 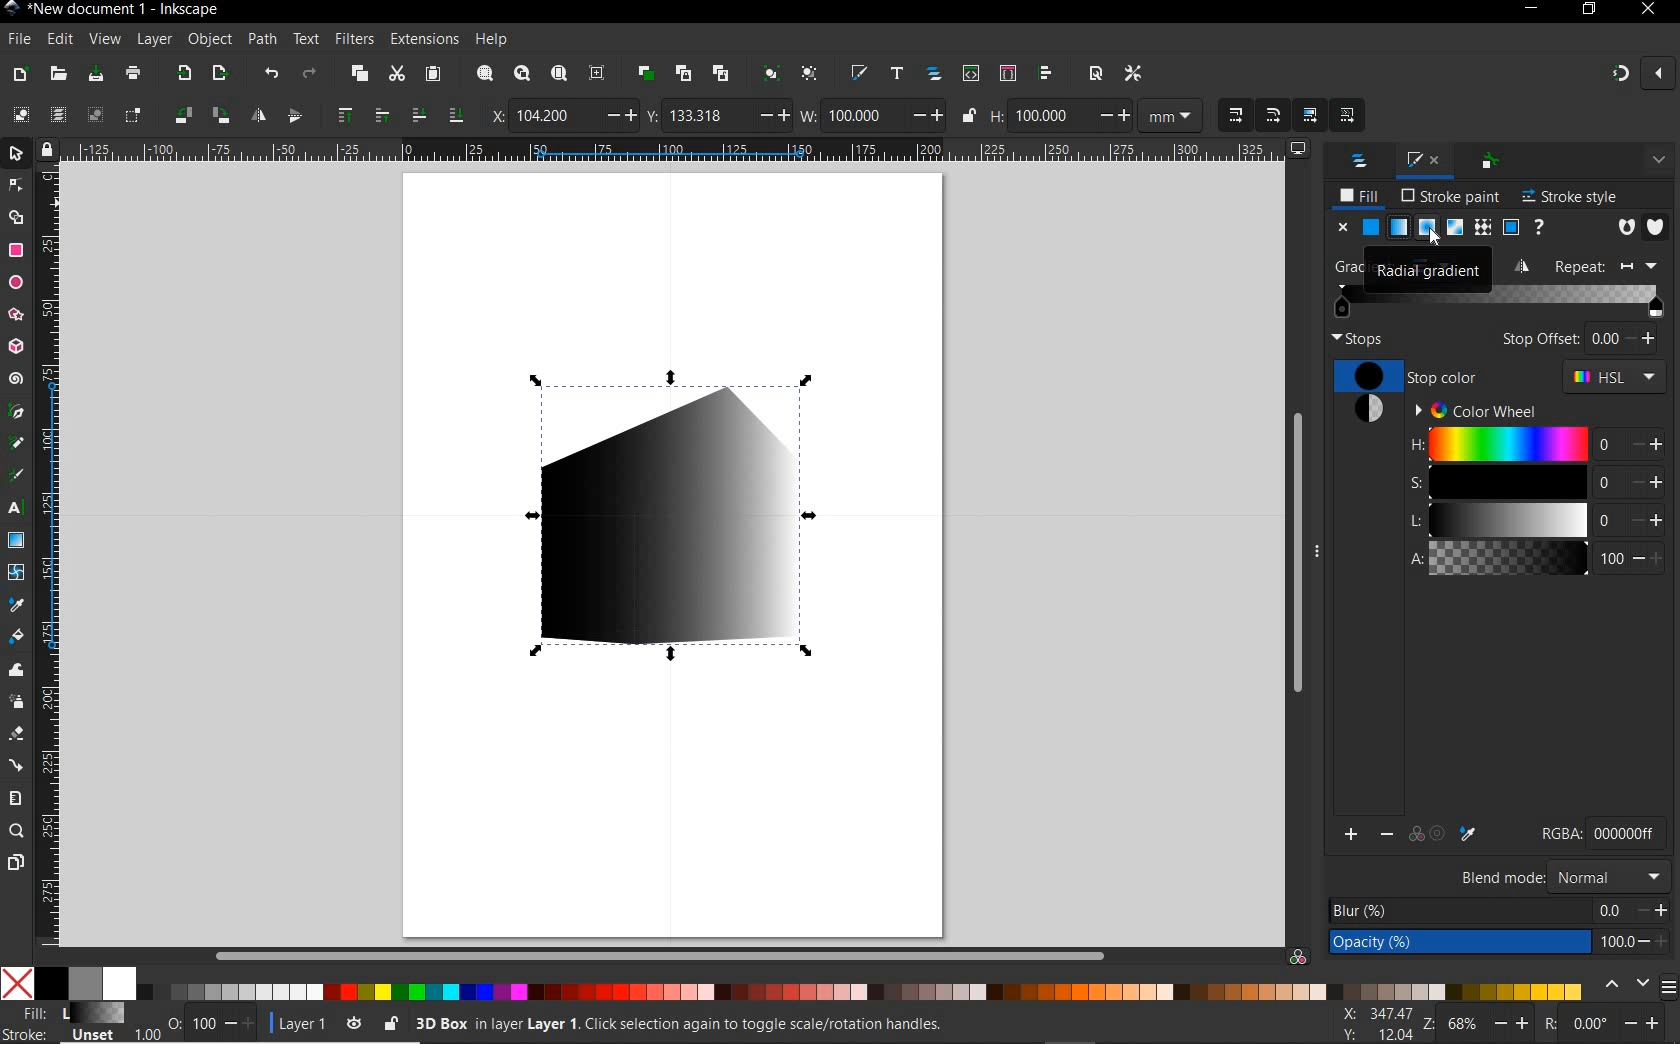 What do you see at coordinates (294, 118) in the screenshot?
I see `OBJECT FLIP` at bounding box center [294, 118].